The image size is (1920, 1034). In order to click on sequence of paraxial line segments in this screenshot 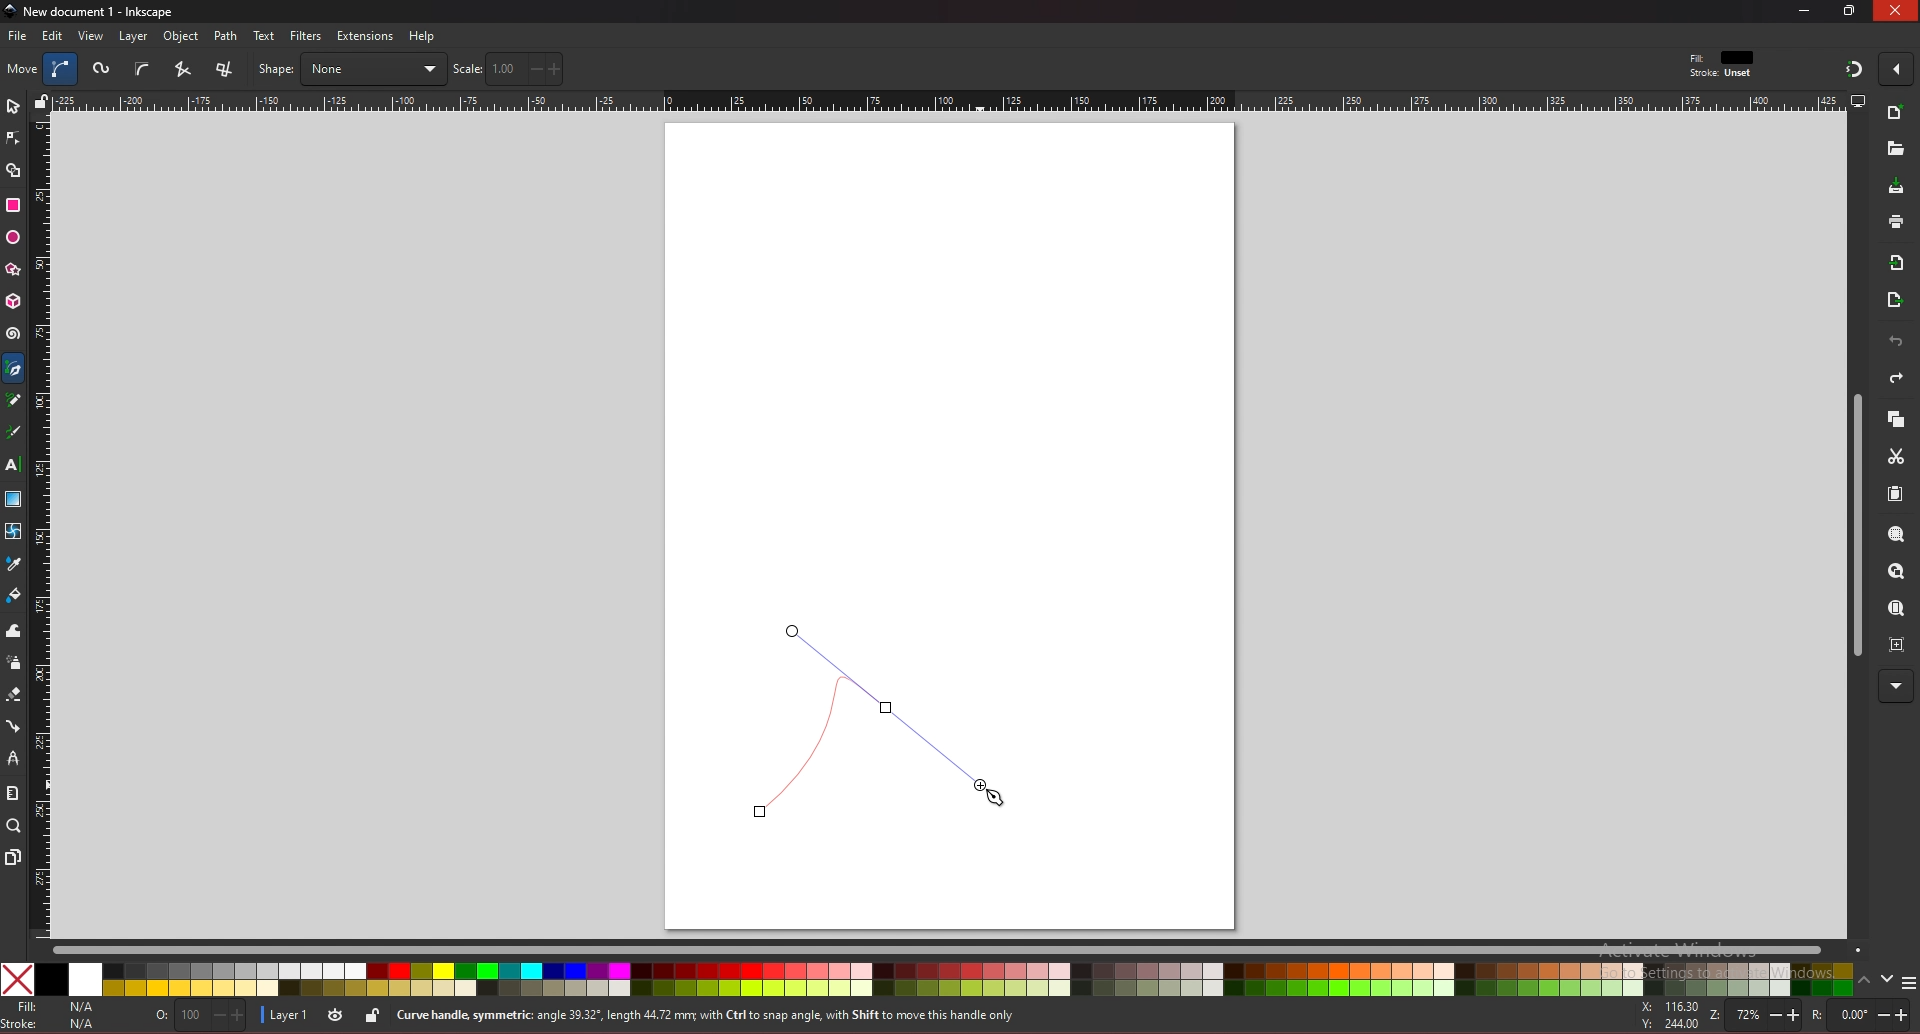, I will do `click(227, 70)`.